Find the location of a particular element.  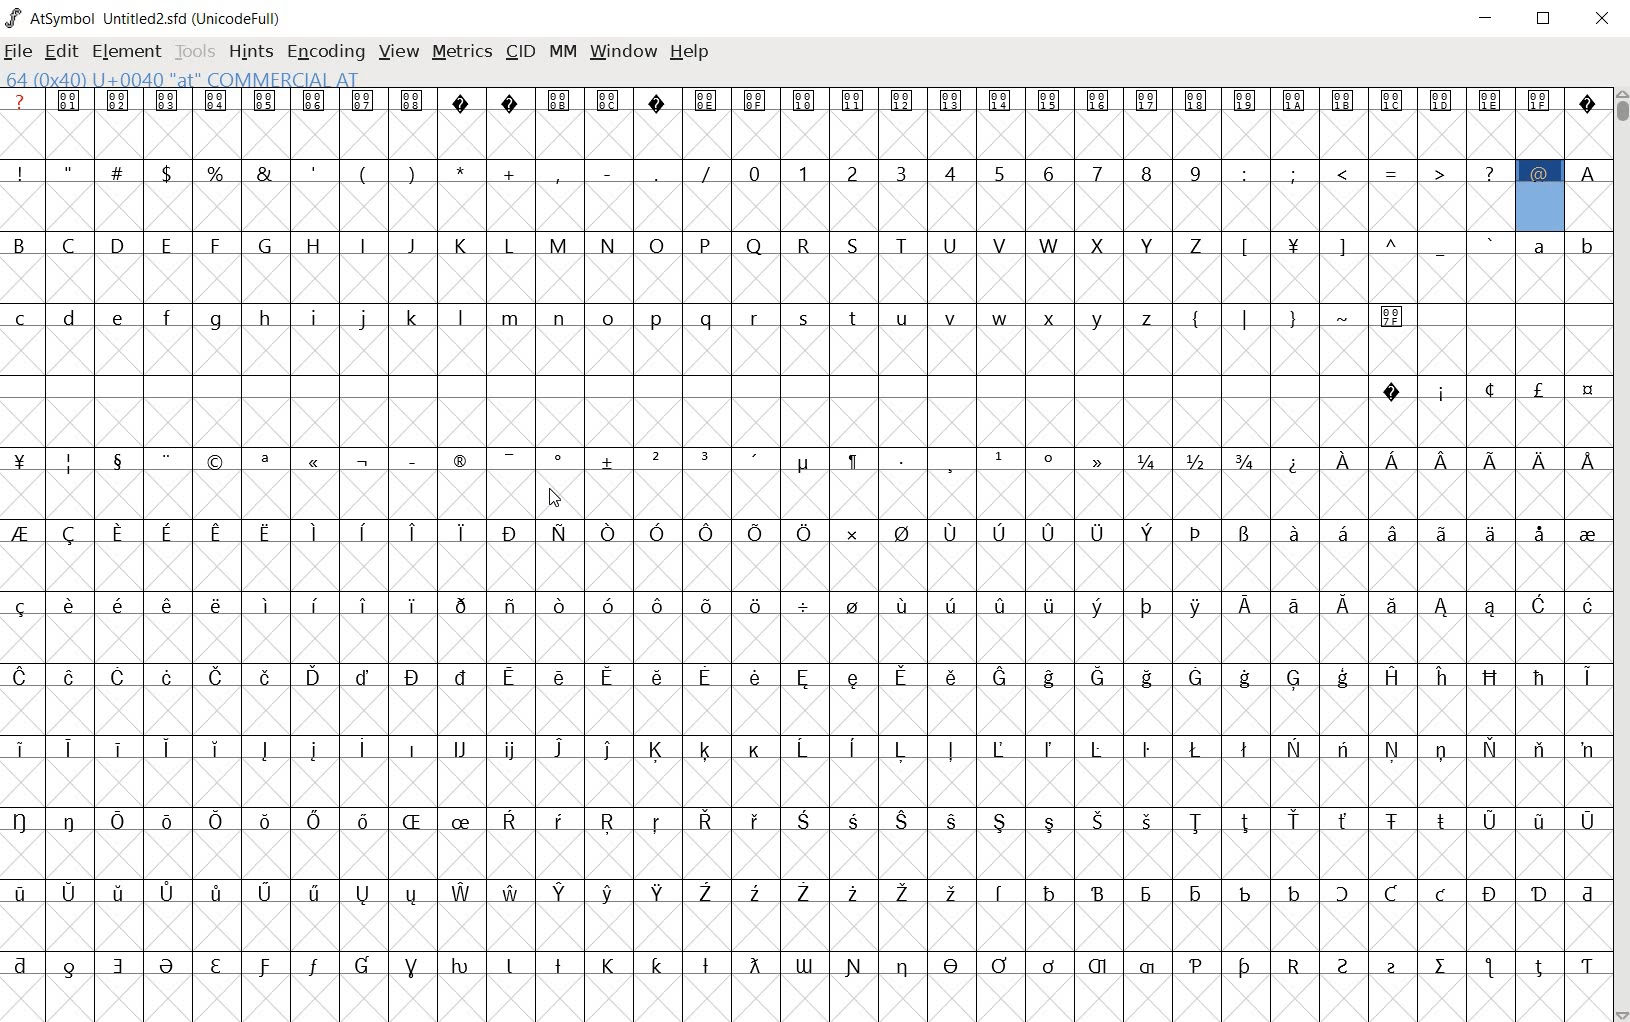

minimize is located at coordinates (1487, 18).